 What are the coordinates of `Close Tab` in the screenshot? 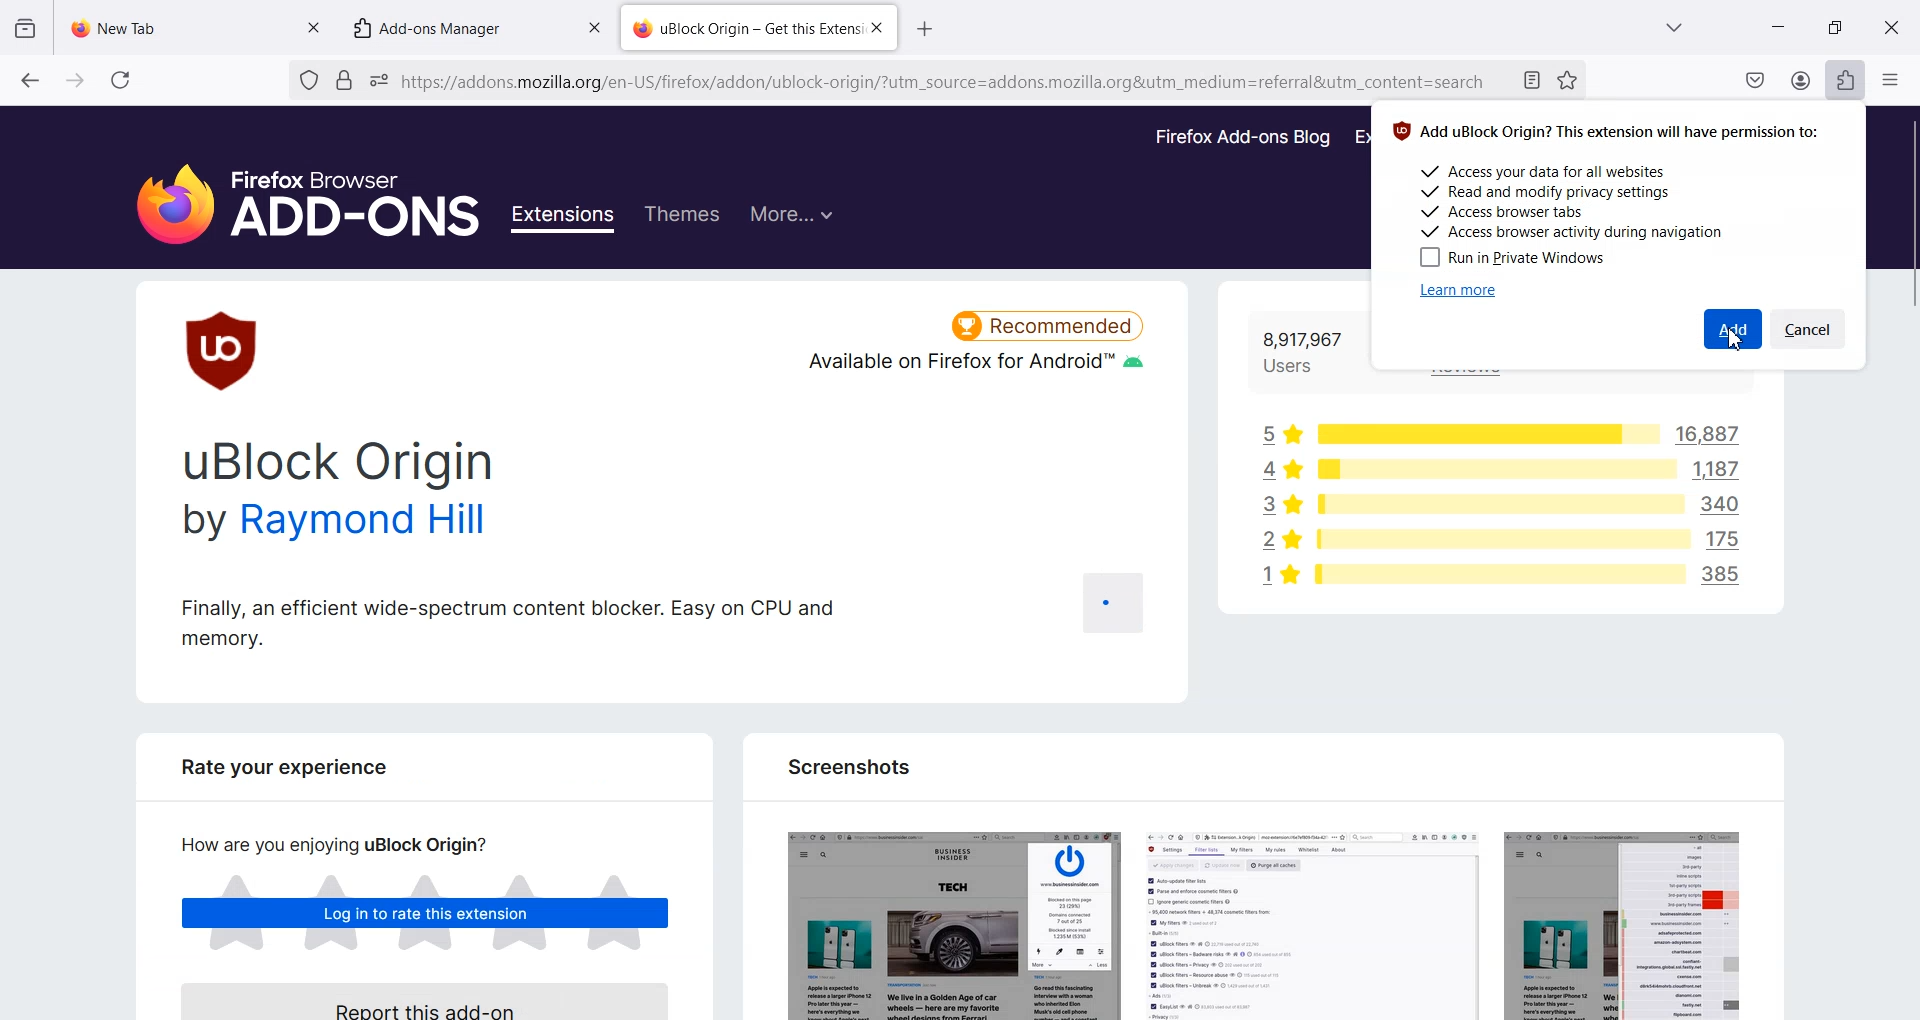 It's located at (877, 29).